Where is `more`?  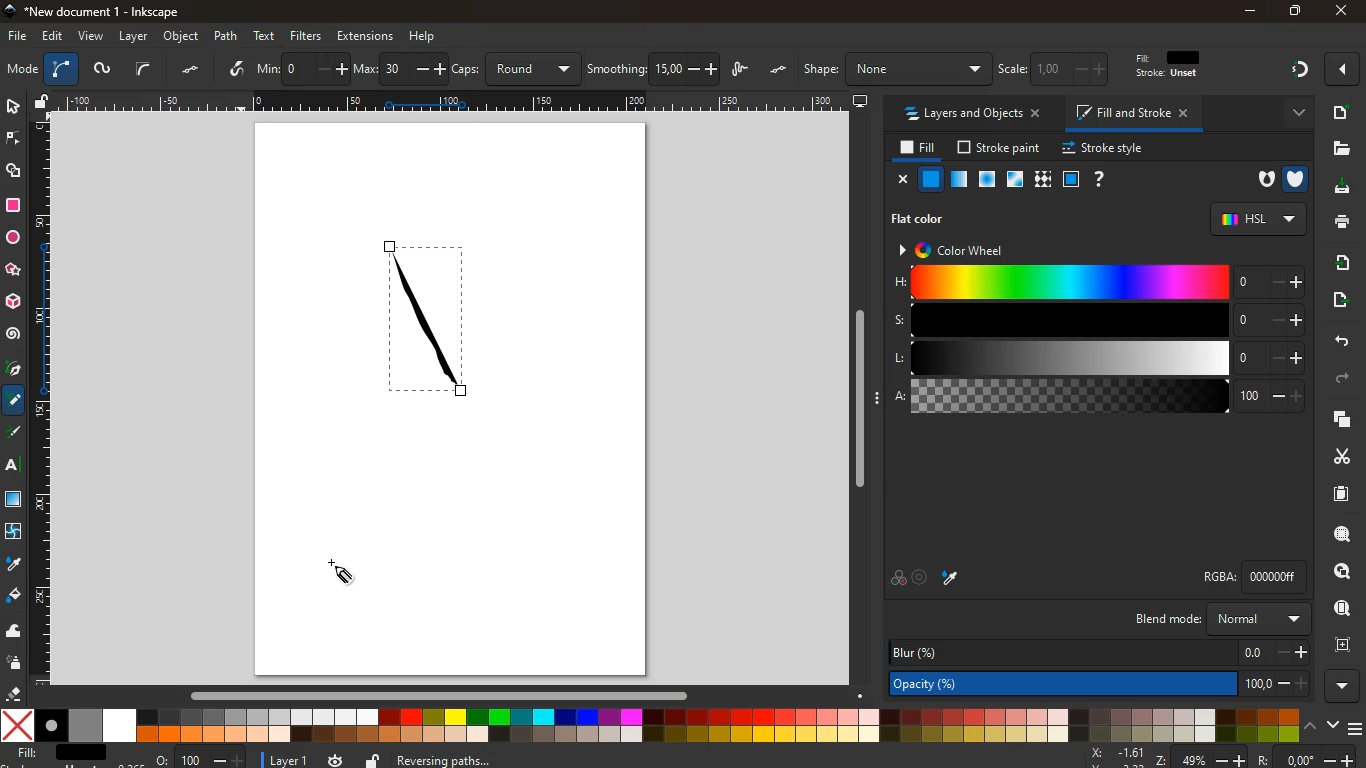 more is located at coordinates (1294, 114).